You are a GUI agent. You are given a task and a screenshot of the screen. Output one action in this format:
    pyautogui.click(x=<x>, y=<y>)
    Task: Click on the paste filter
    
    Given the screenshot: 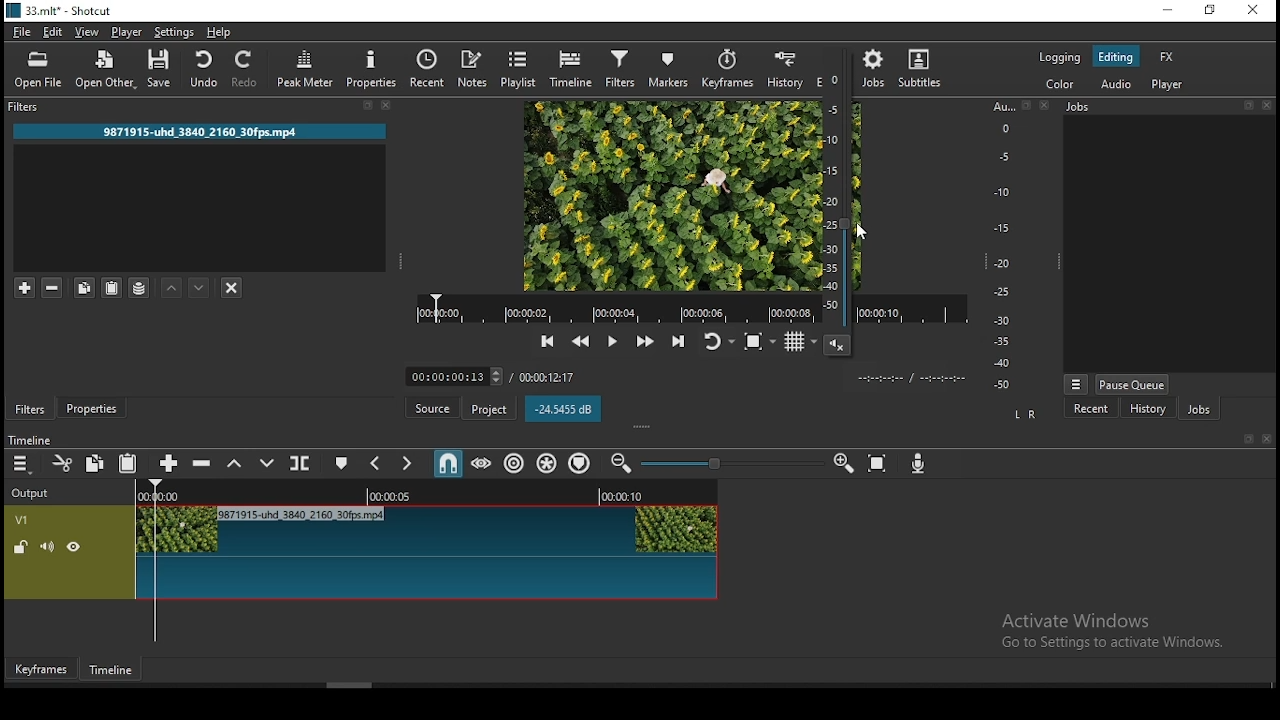 What is the action you would take?
    pyautogui.click(x=111, y=287)
    